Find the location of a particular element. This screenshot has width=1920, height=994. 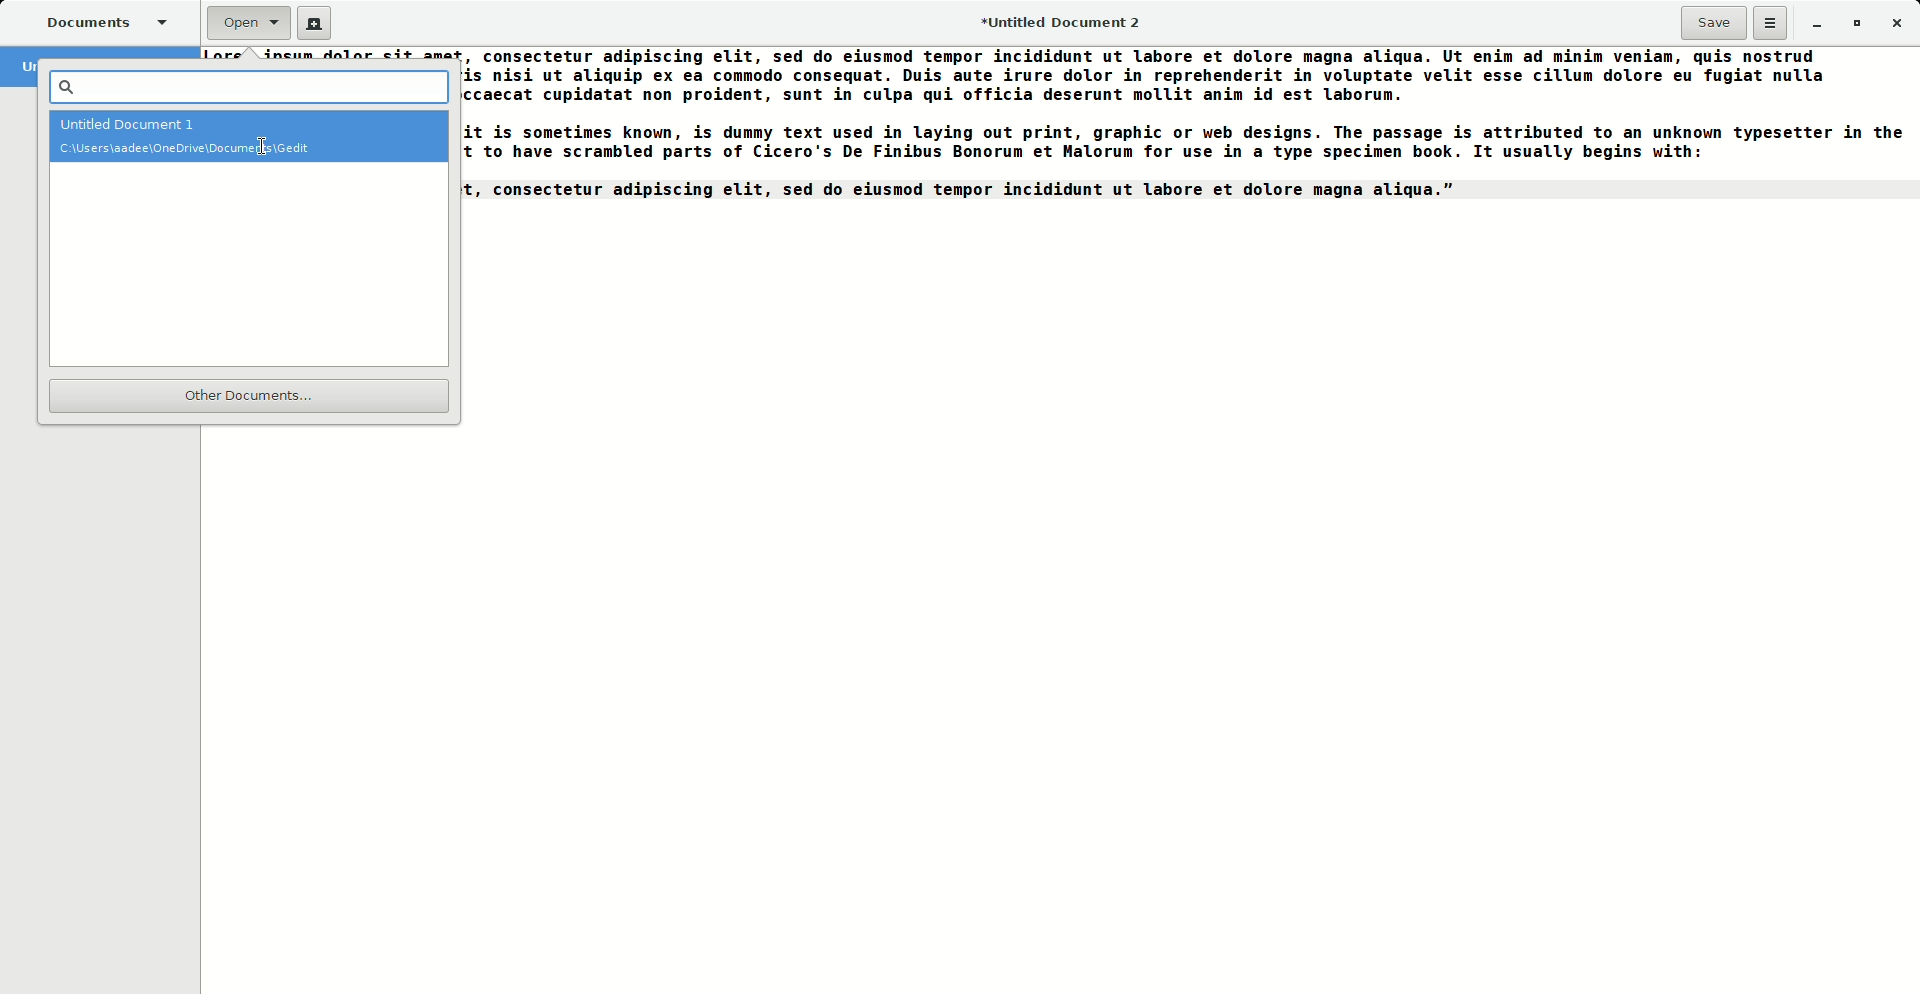

Close is located at coordinates (1896, 22).